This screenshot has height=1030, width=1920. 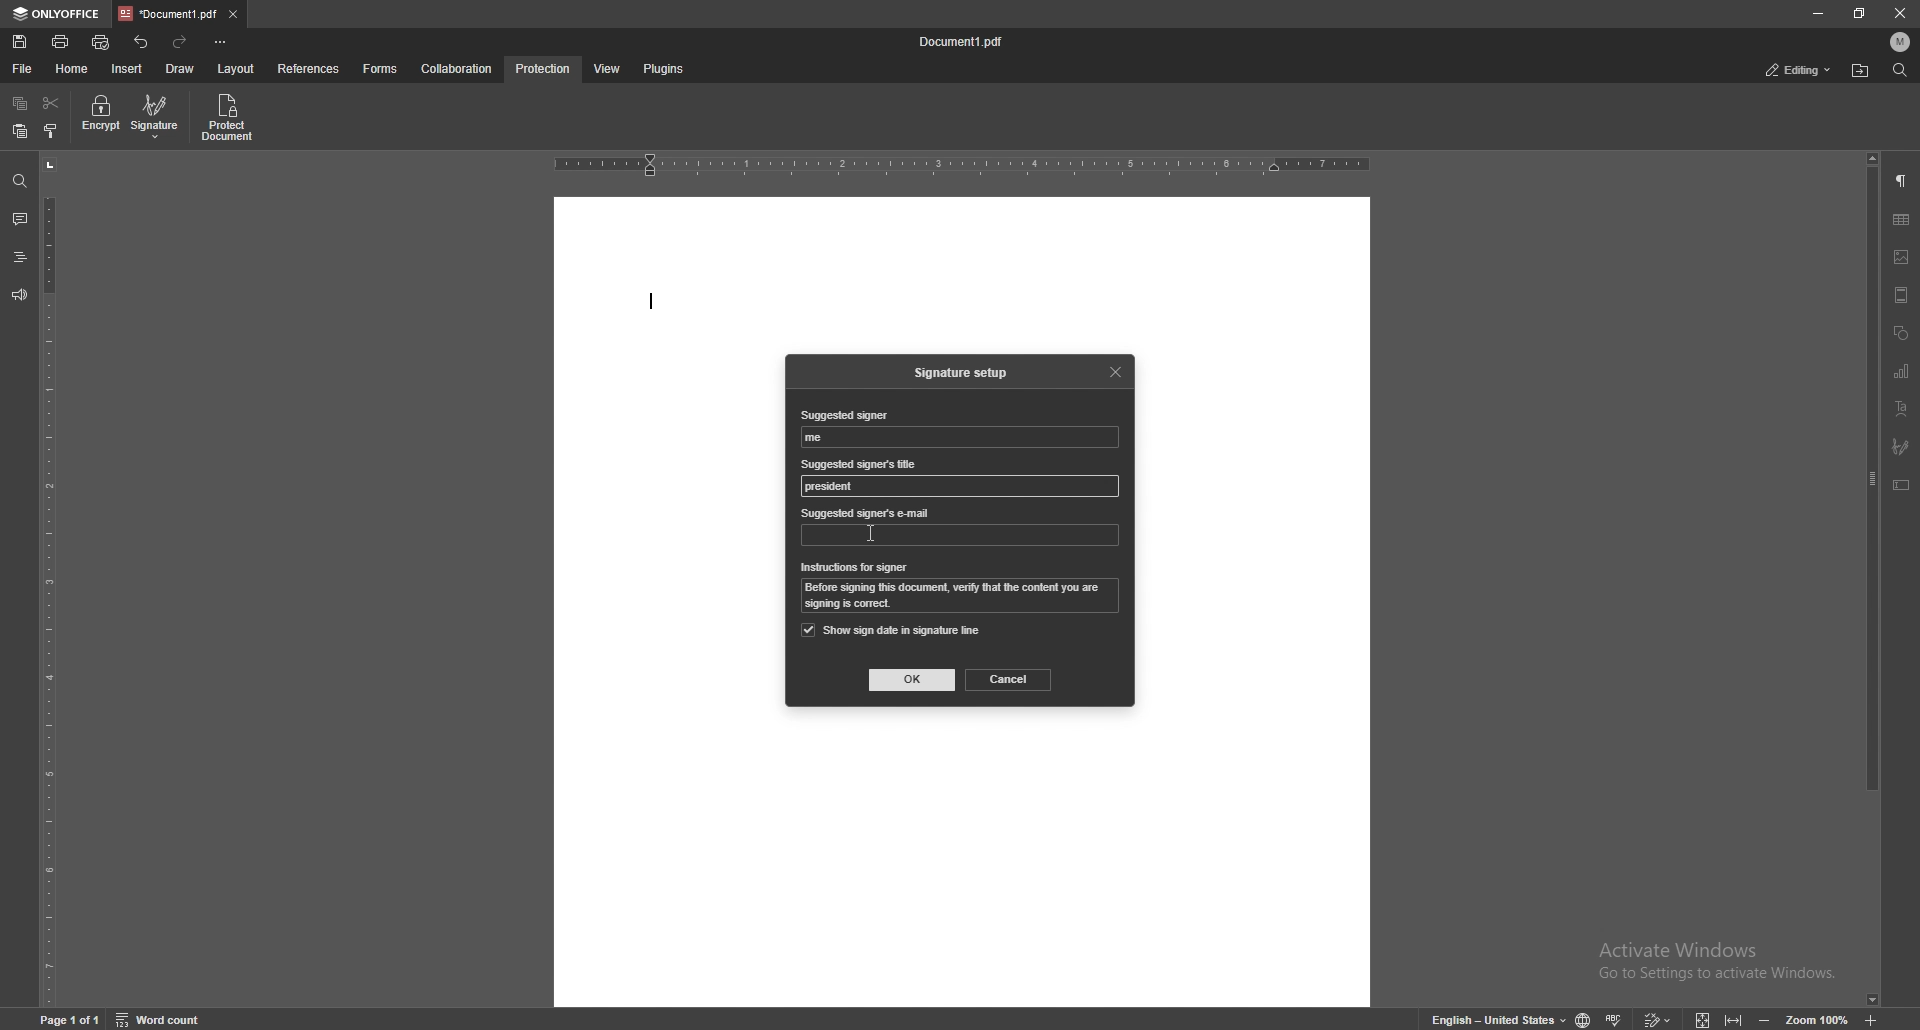 I want to click on references, so click(x=311, y=68).